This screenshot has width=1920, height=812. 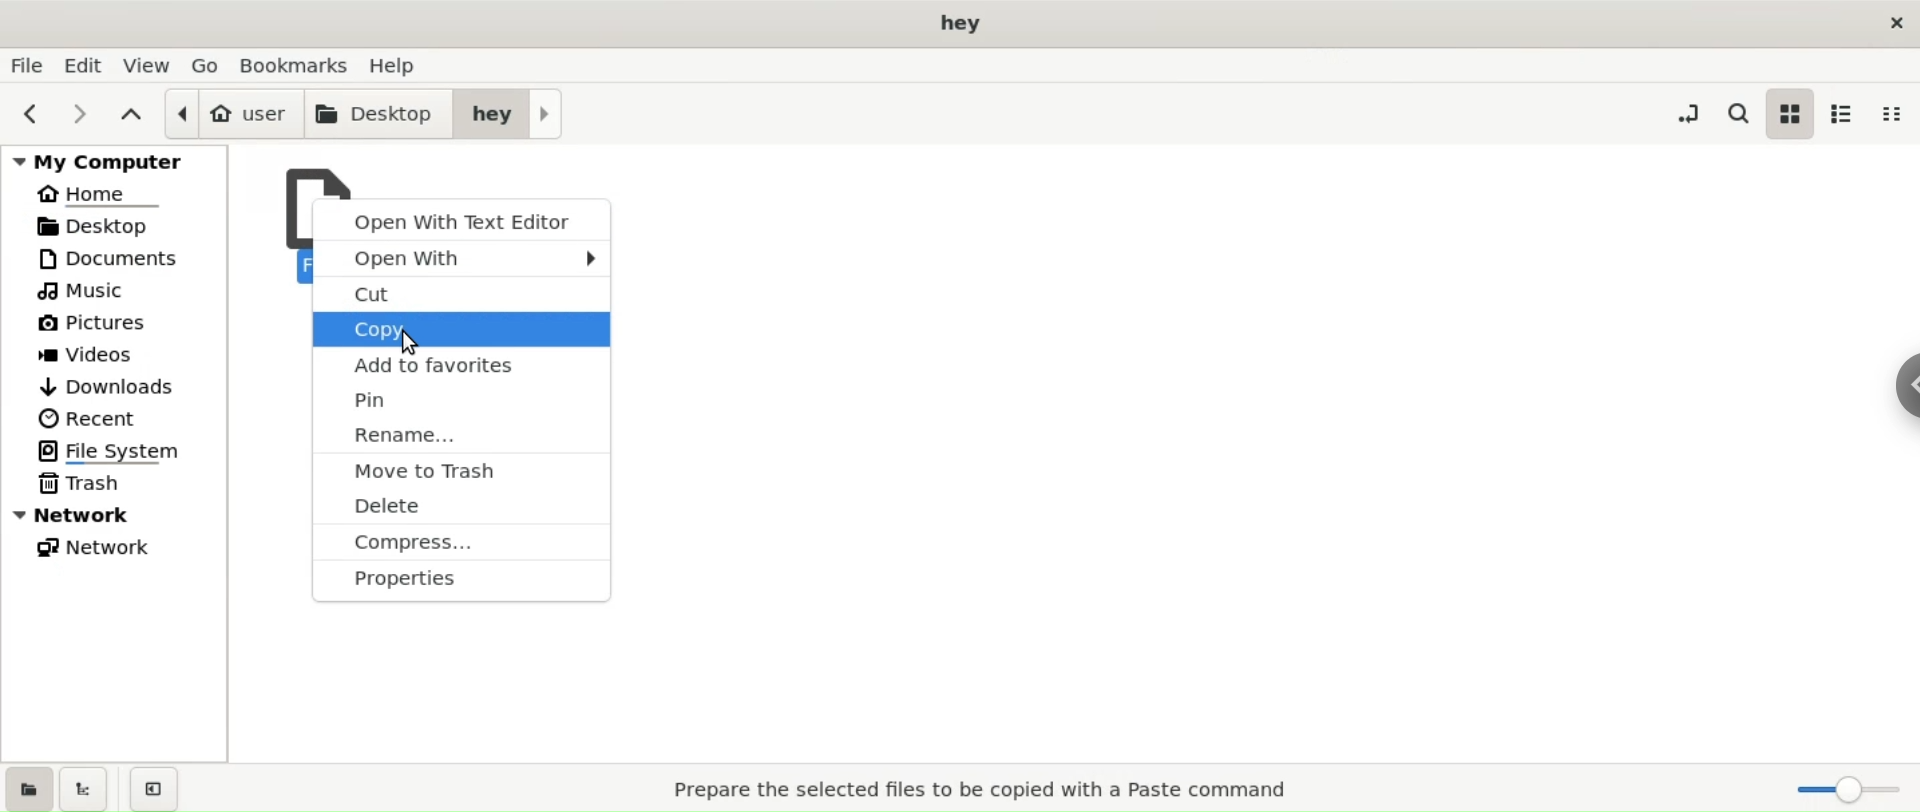 What do you see at coordinates (85, 113) in the screenshot?
I see `next` at bounding box center [85, 113].